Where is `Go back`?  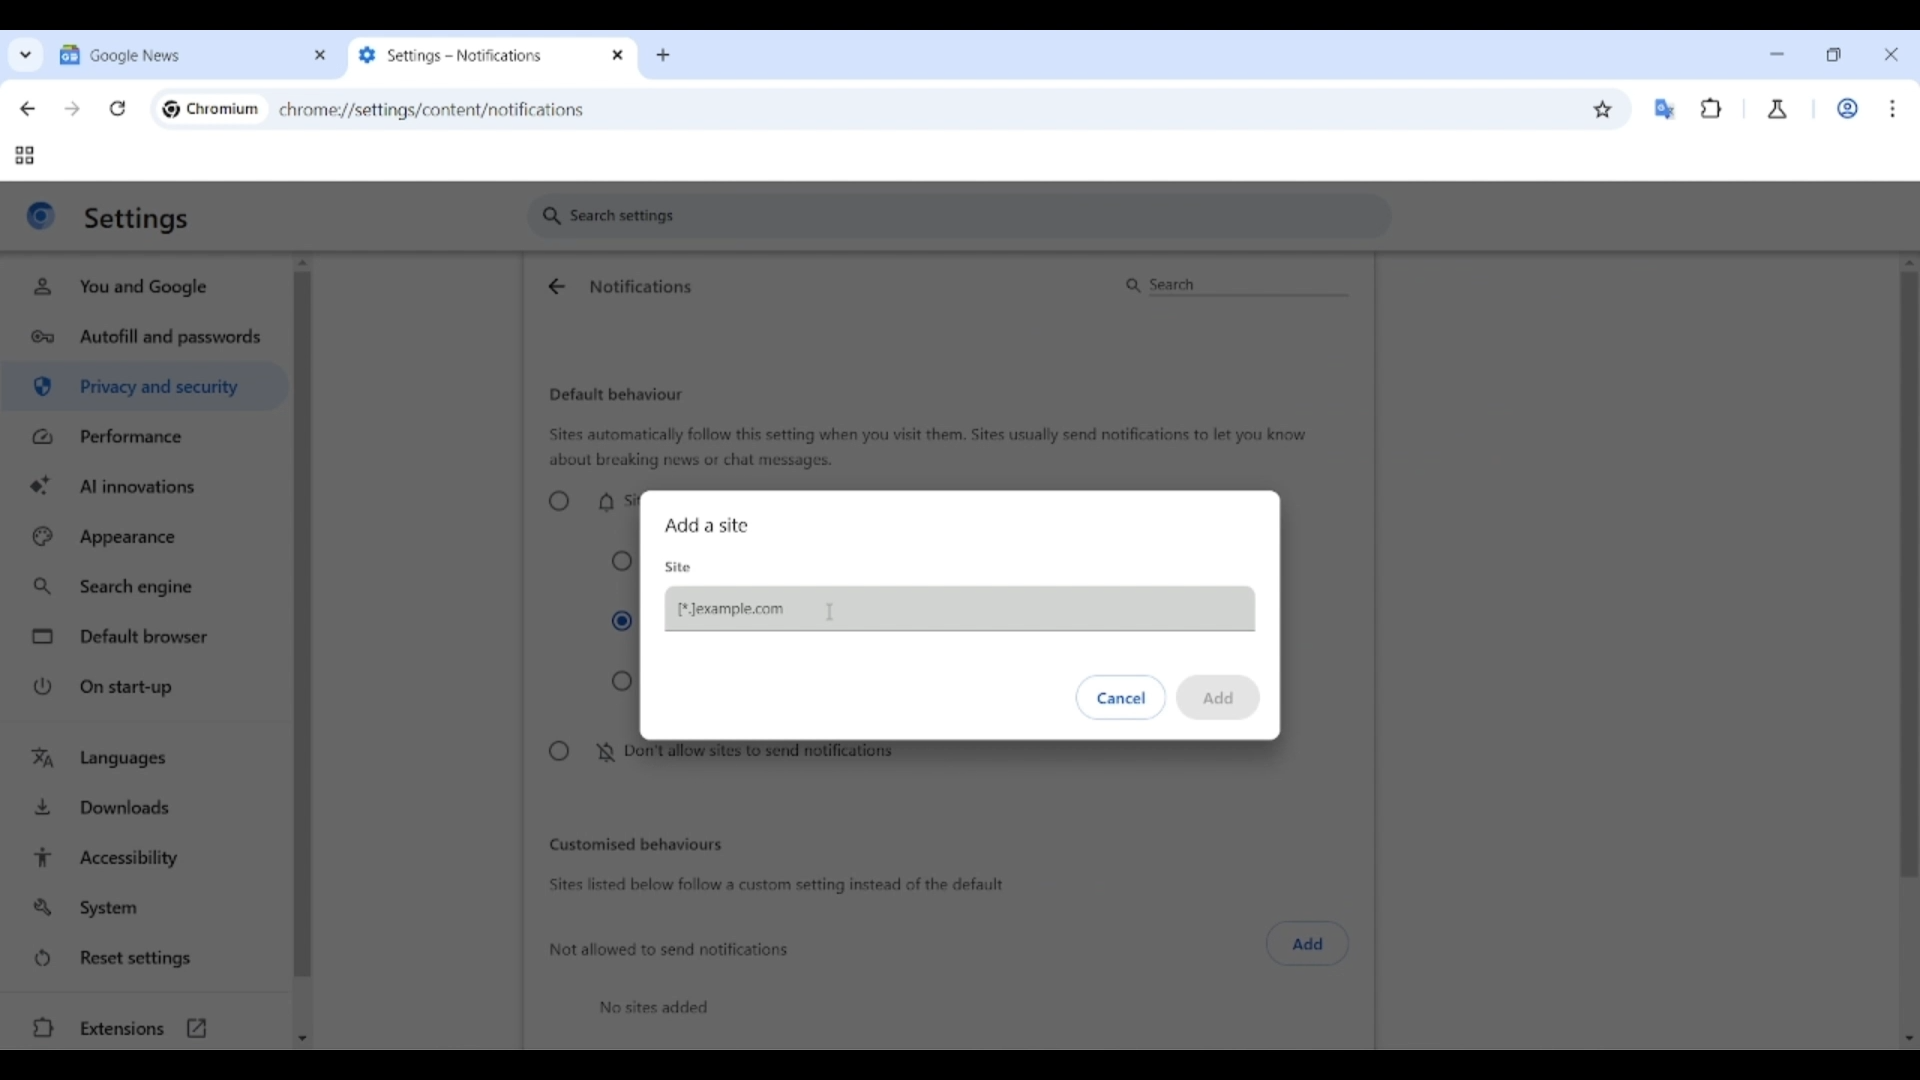 Go back is located at coordinates (27, 109).